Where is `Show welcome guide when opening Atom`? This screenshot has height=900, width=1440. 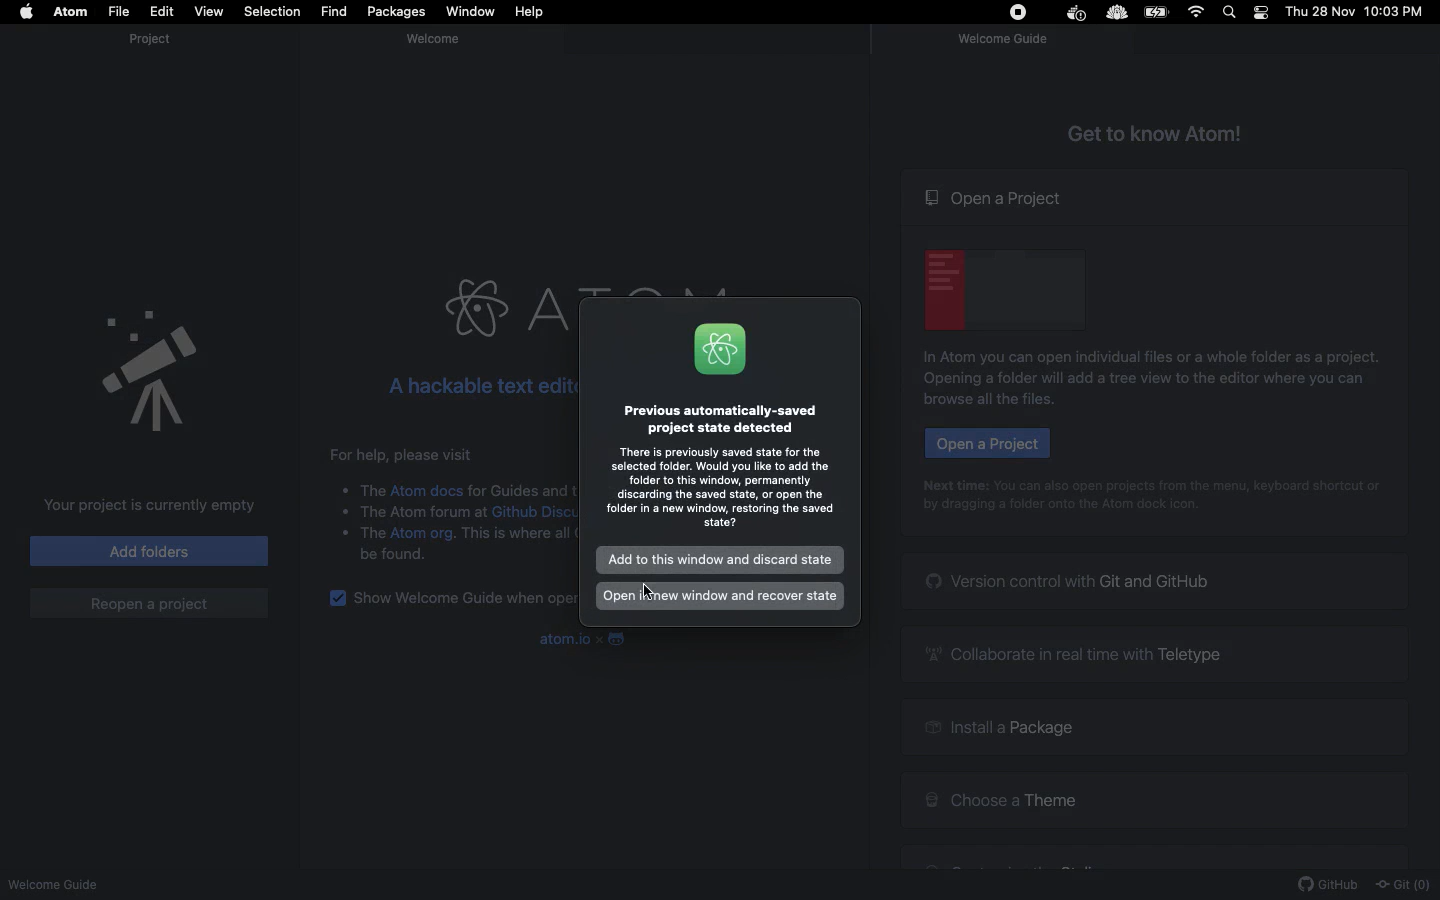
Show welcome guide when opening Atom is located at coordinates (464, 599).